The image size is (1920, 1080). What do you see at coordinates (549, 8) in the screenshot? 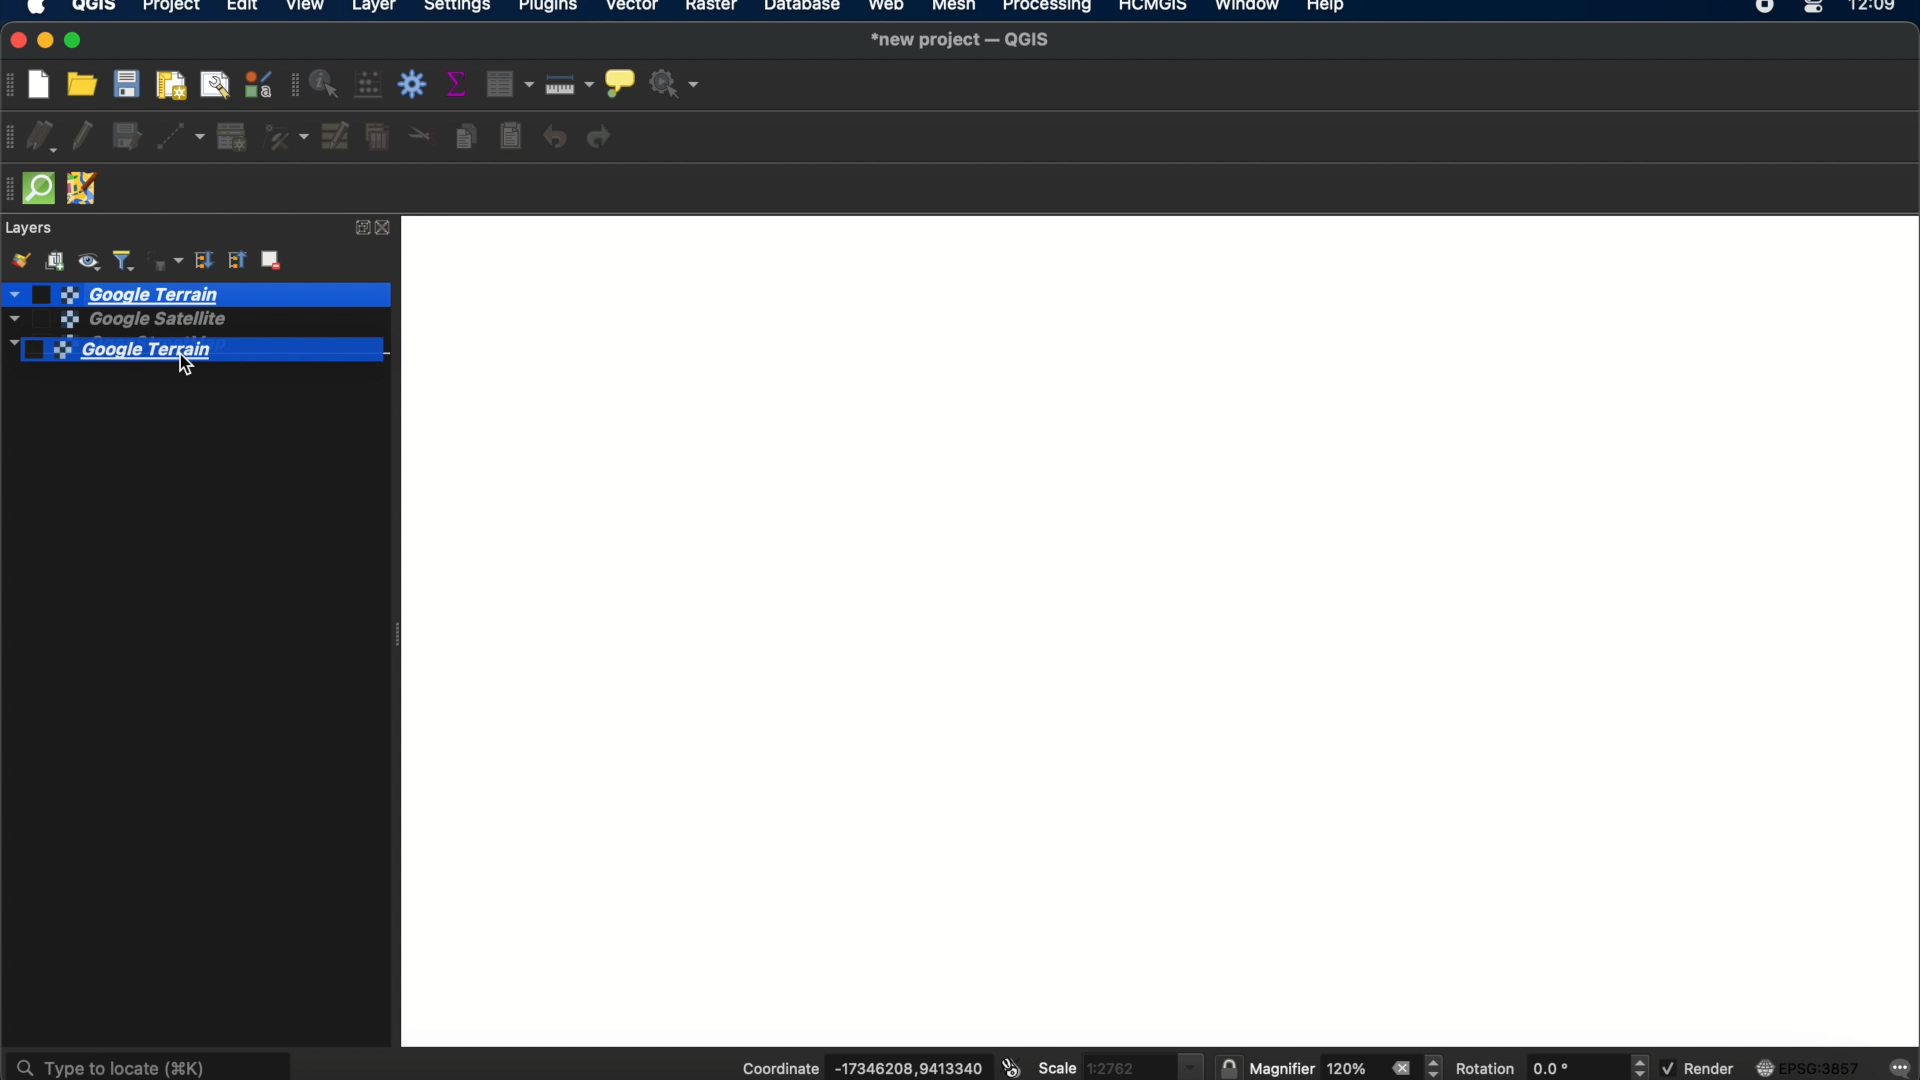
I see `plugins` at bounding box center [549, 8].